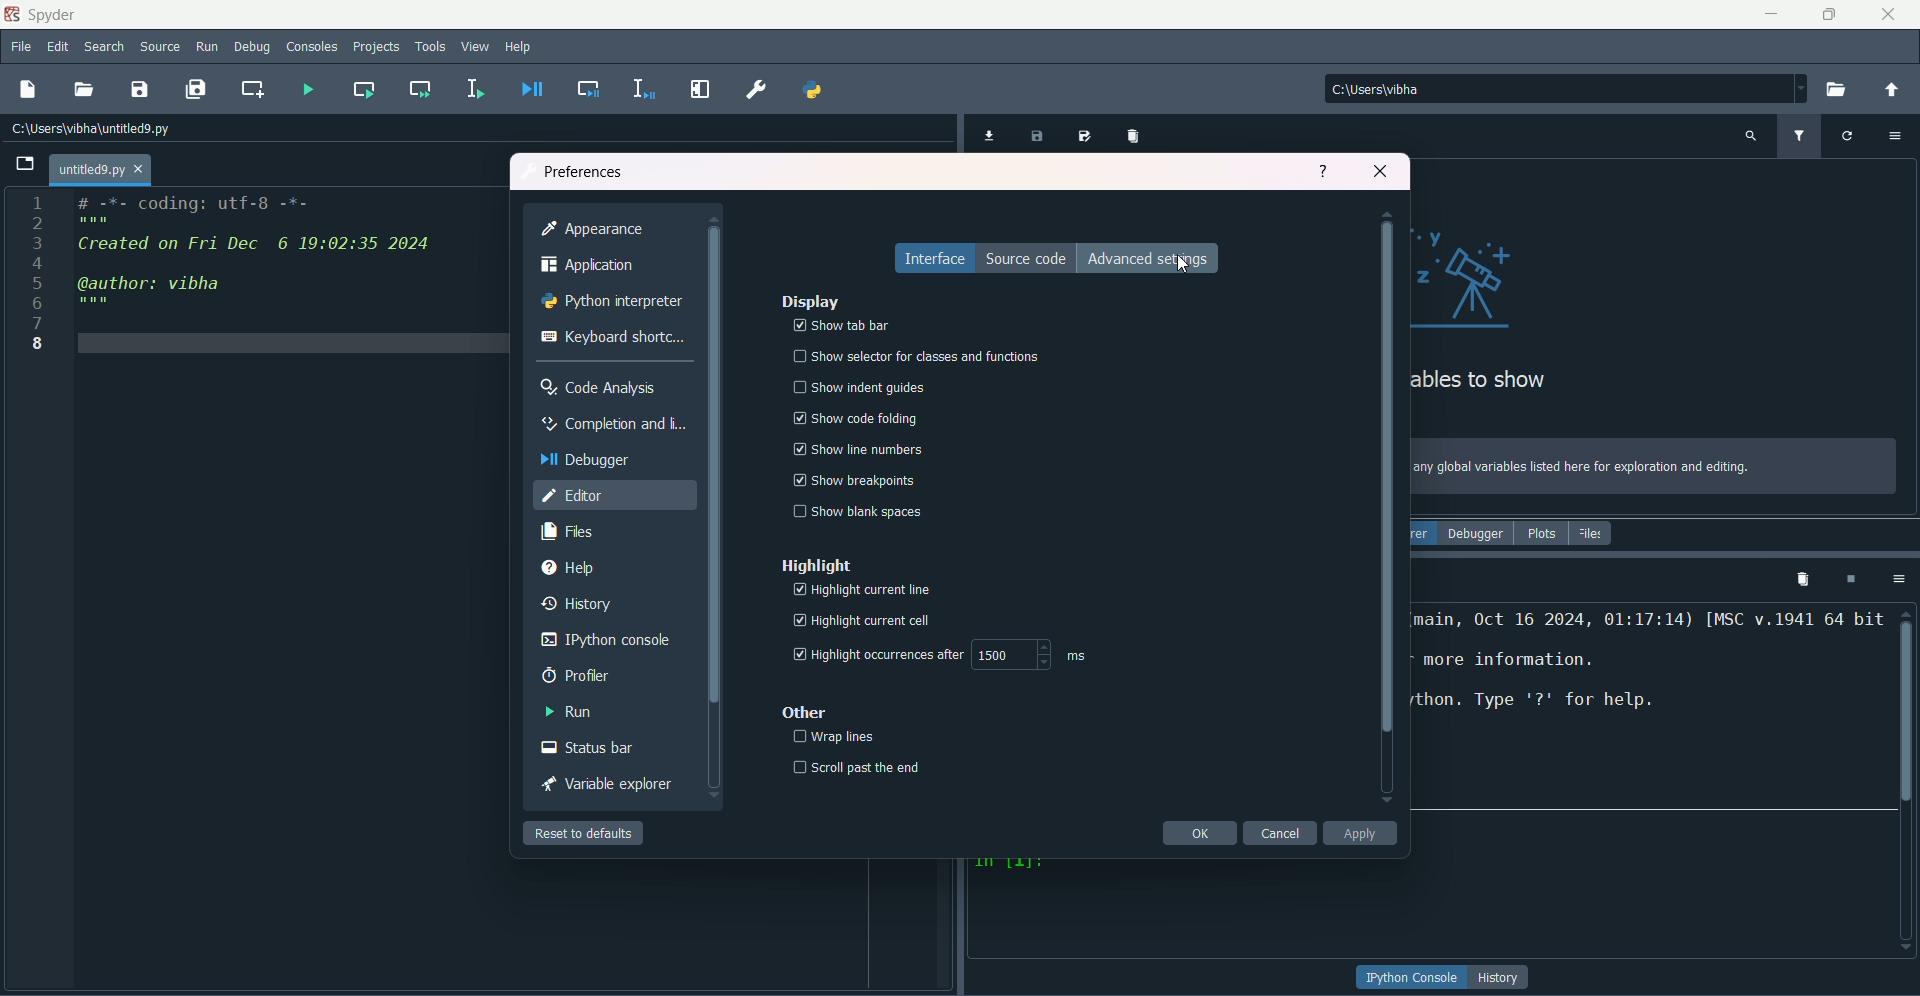 This screenshot has height=996, width=1920. Describe the element at coordinates (568, 571) in the screenshot. I see `help` at that location.